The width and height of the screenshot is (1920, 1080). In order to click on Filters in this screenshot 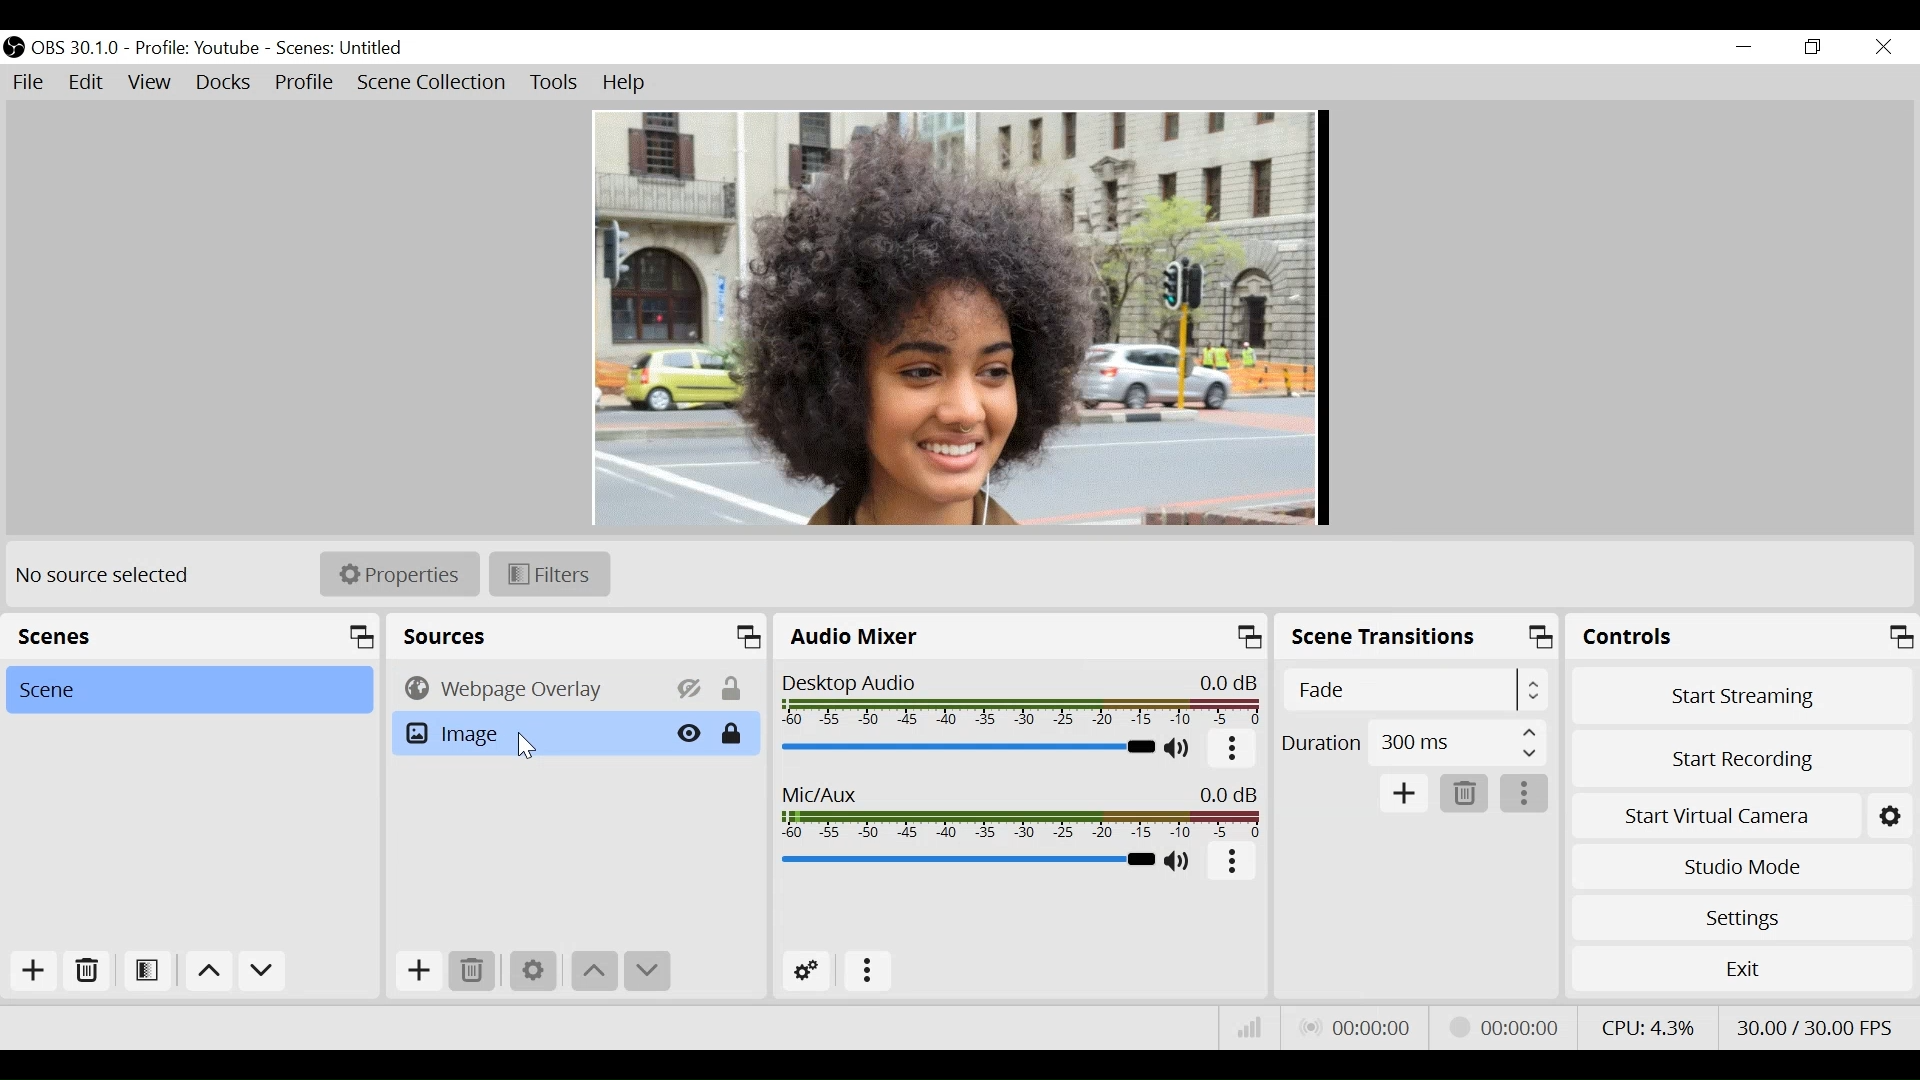, I will do `click(550, 575)`.